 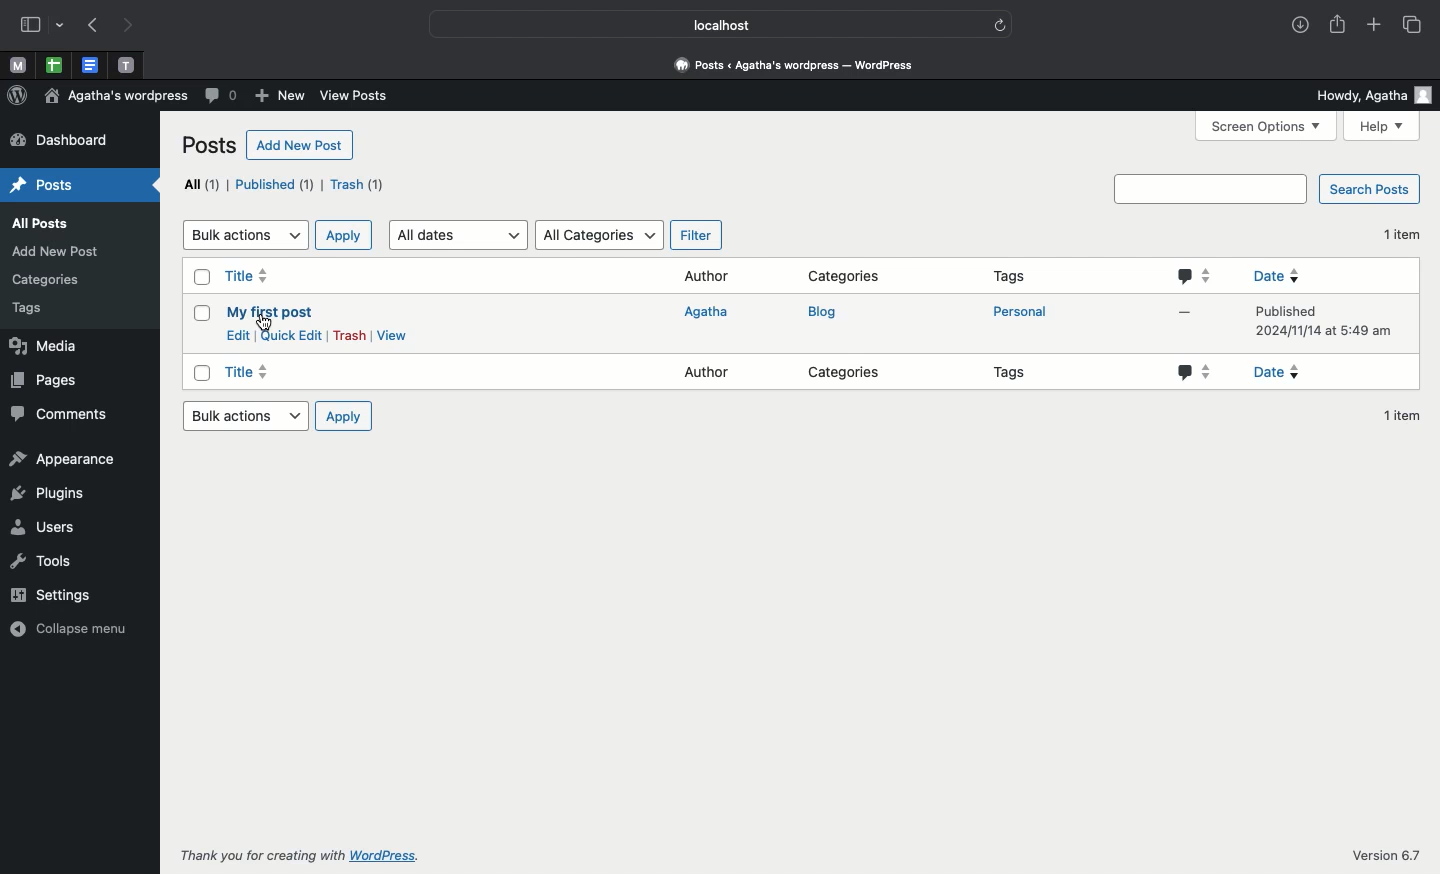 I want to click on Posts, so click(x=57, y=183).